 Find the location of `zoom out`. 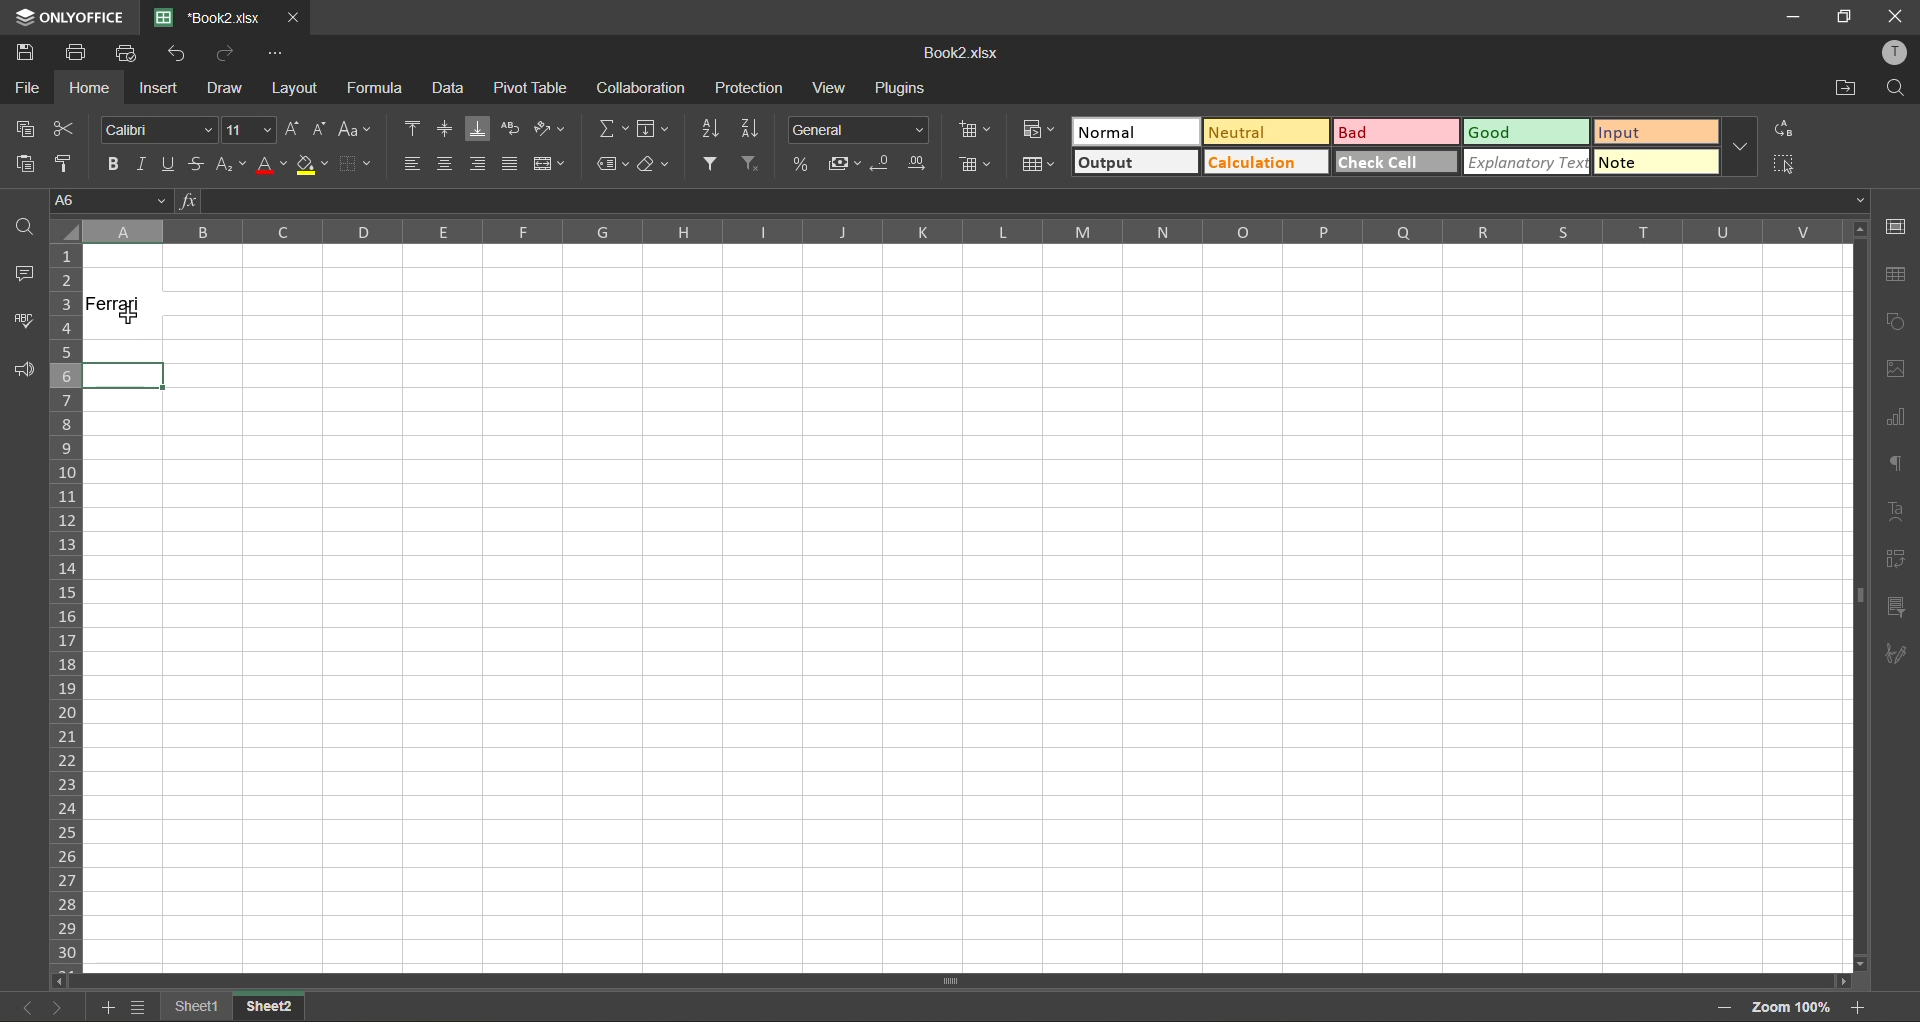

zoom out is located at coordinates (1725, 1010).